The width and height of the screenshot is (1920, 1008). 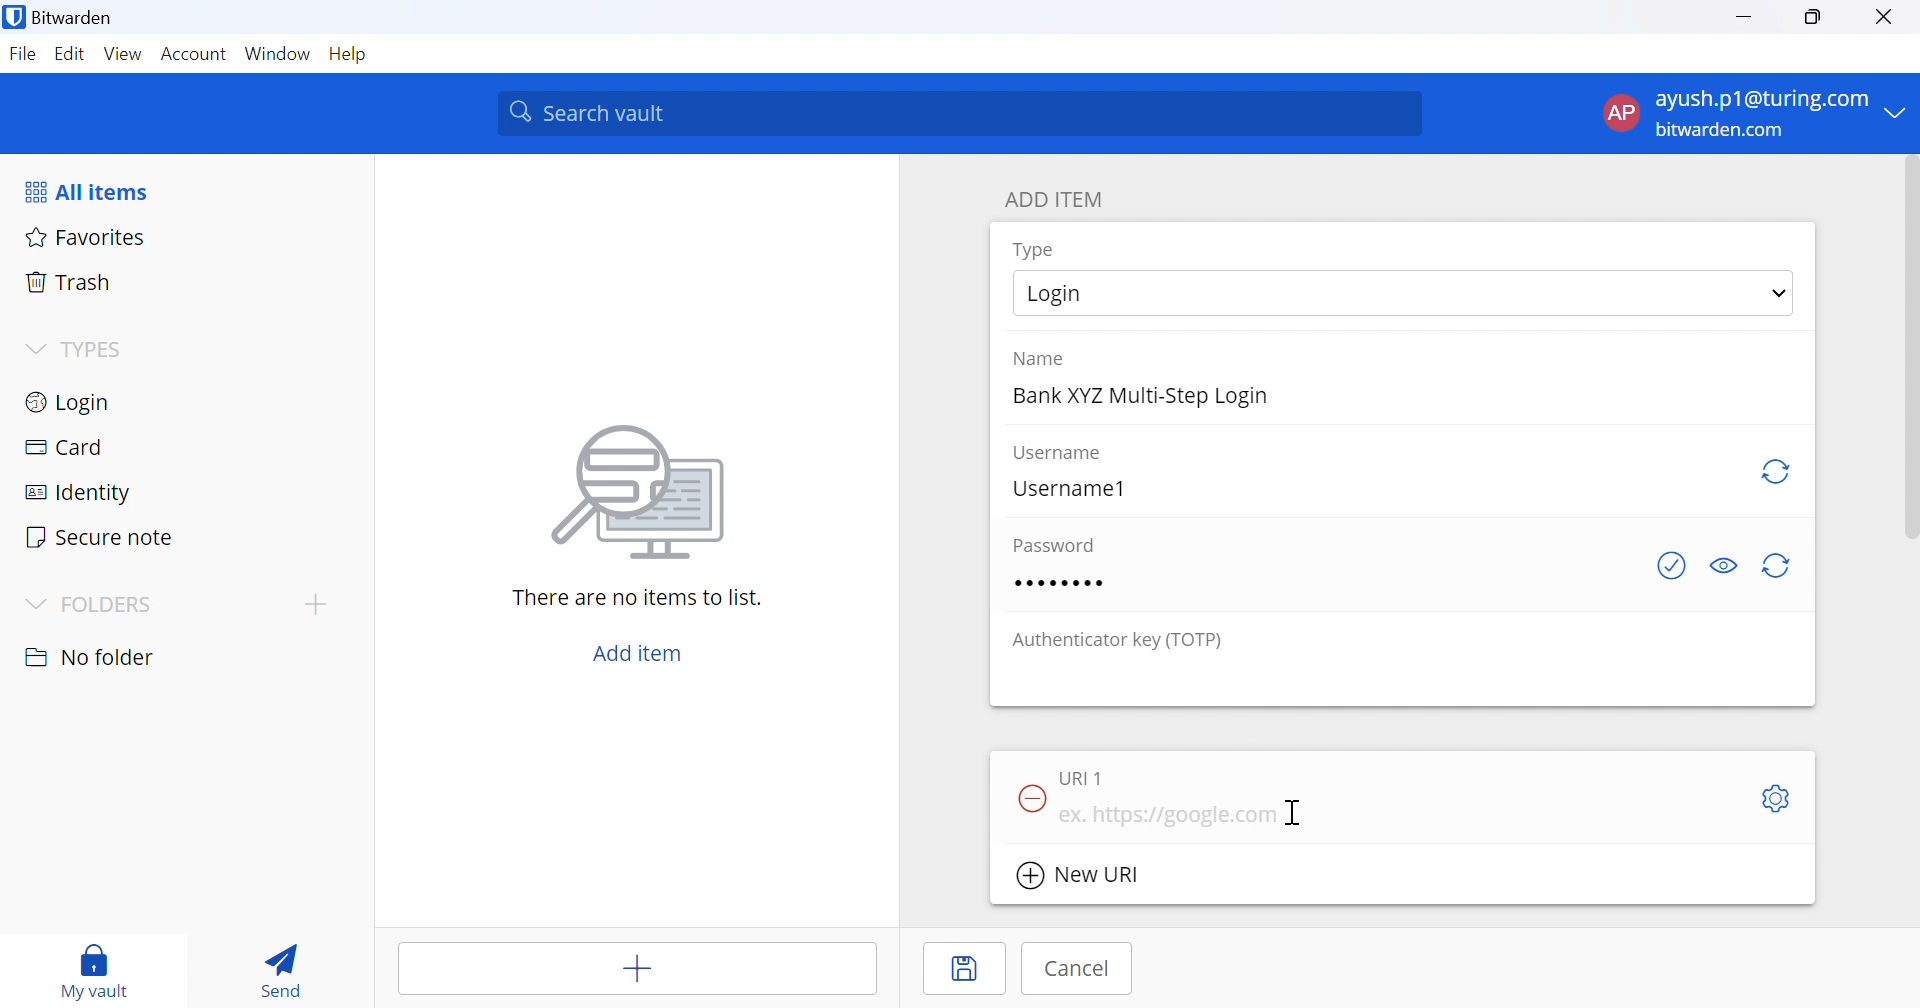 I want to click on Favorites, so click(x=86, y=236).